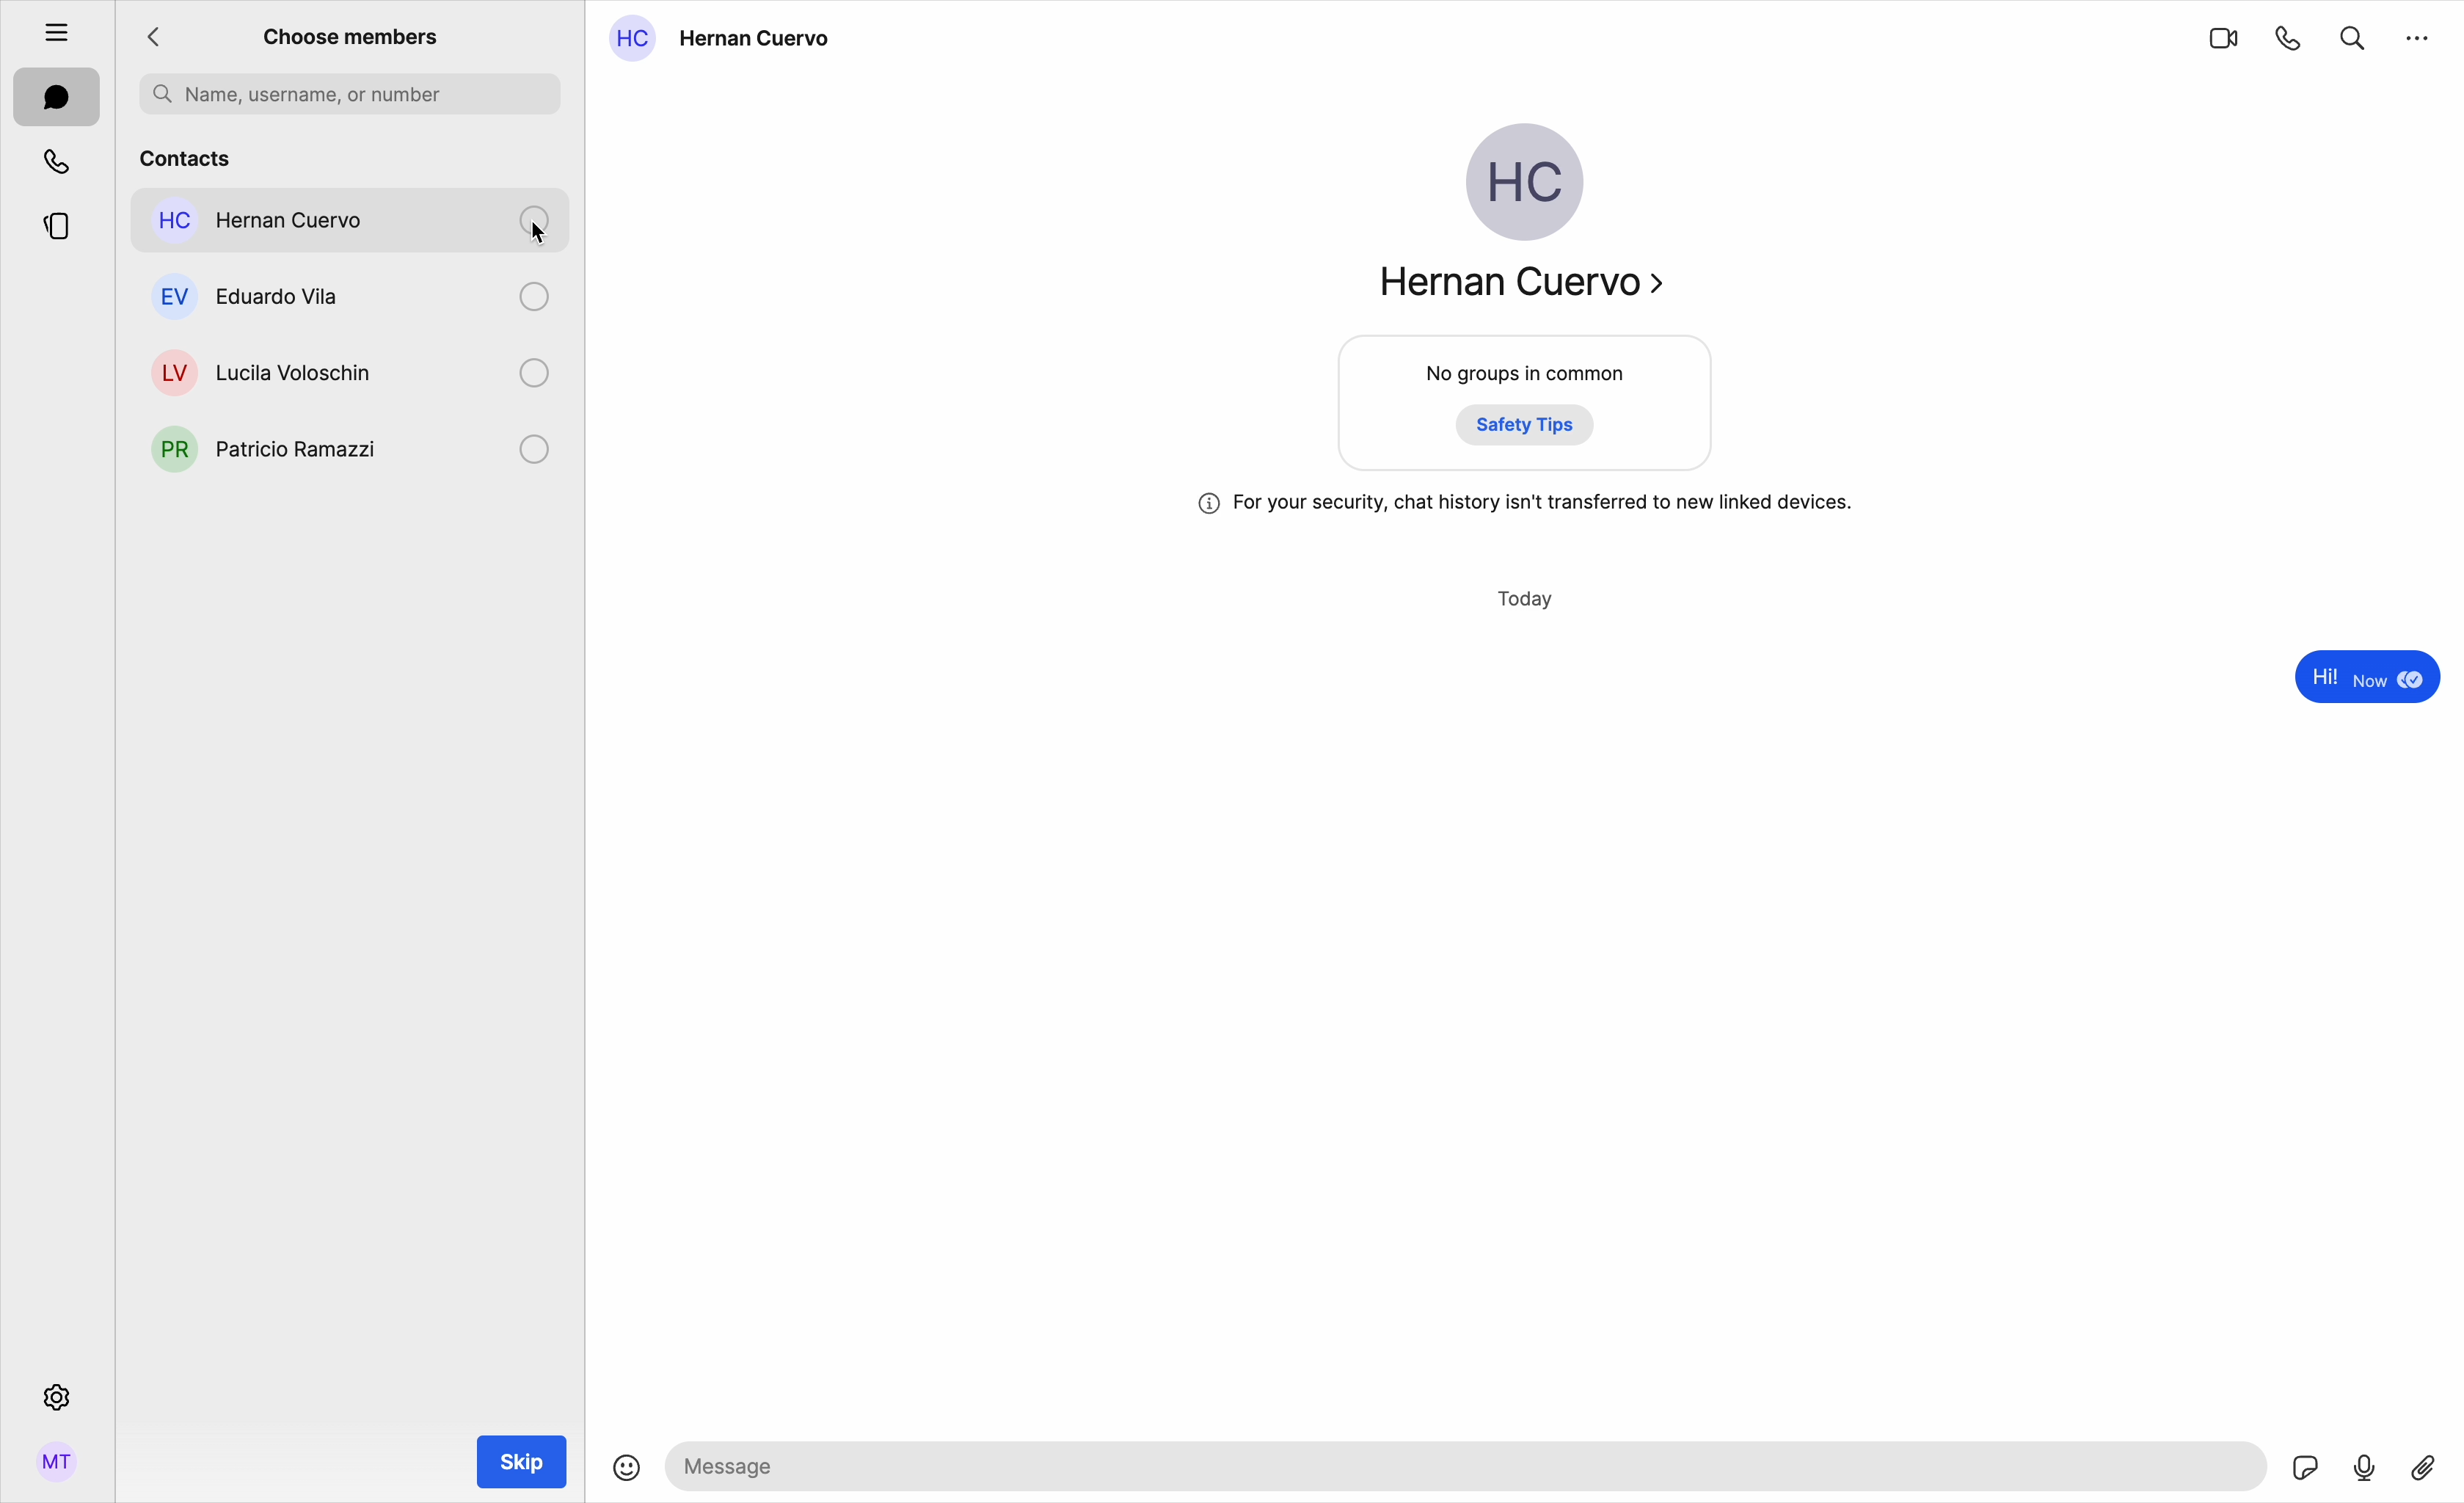 The image size is (2464, 1503). I want to click on Hernan Cuervo contact, so click(728, 39).